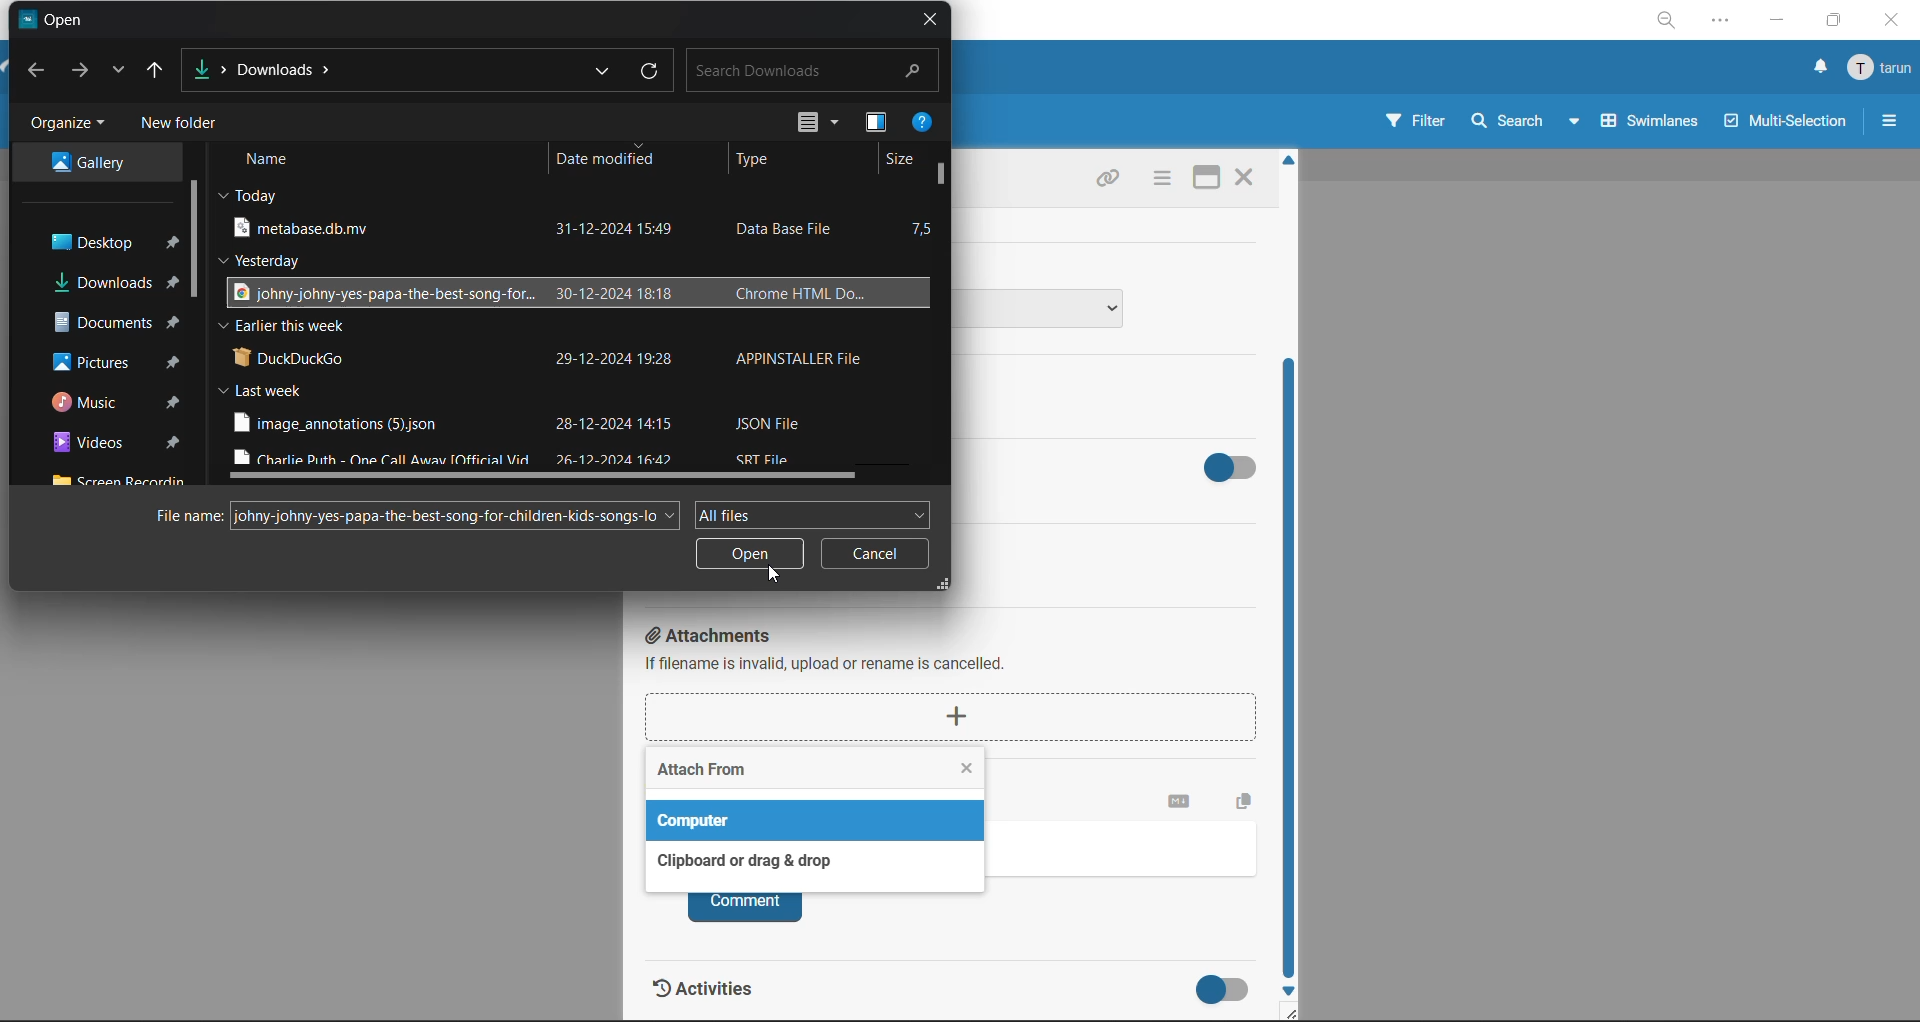 This screenshot has width=1920, height=1022. Describe the element at coordinates (738, 861) in the screenshot. I see `clipboard or drag and drop` at that location.